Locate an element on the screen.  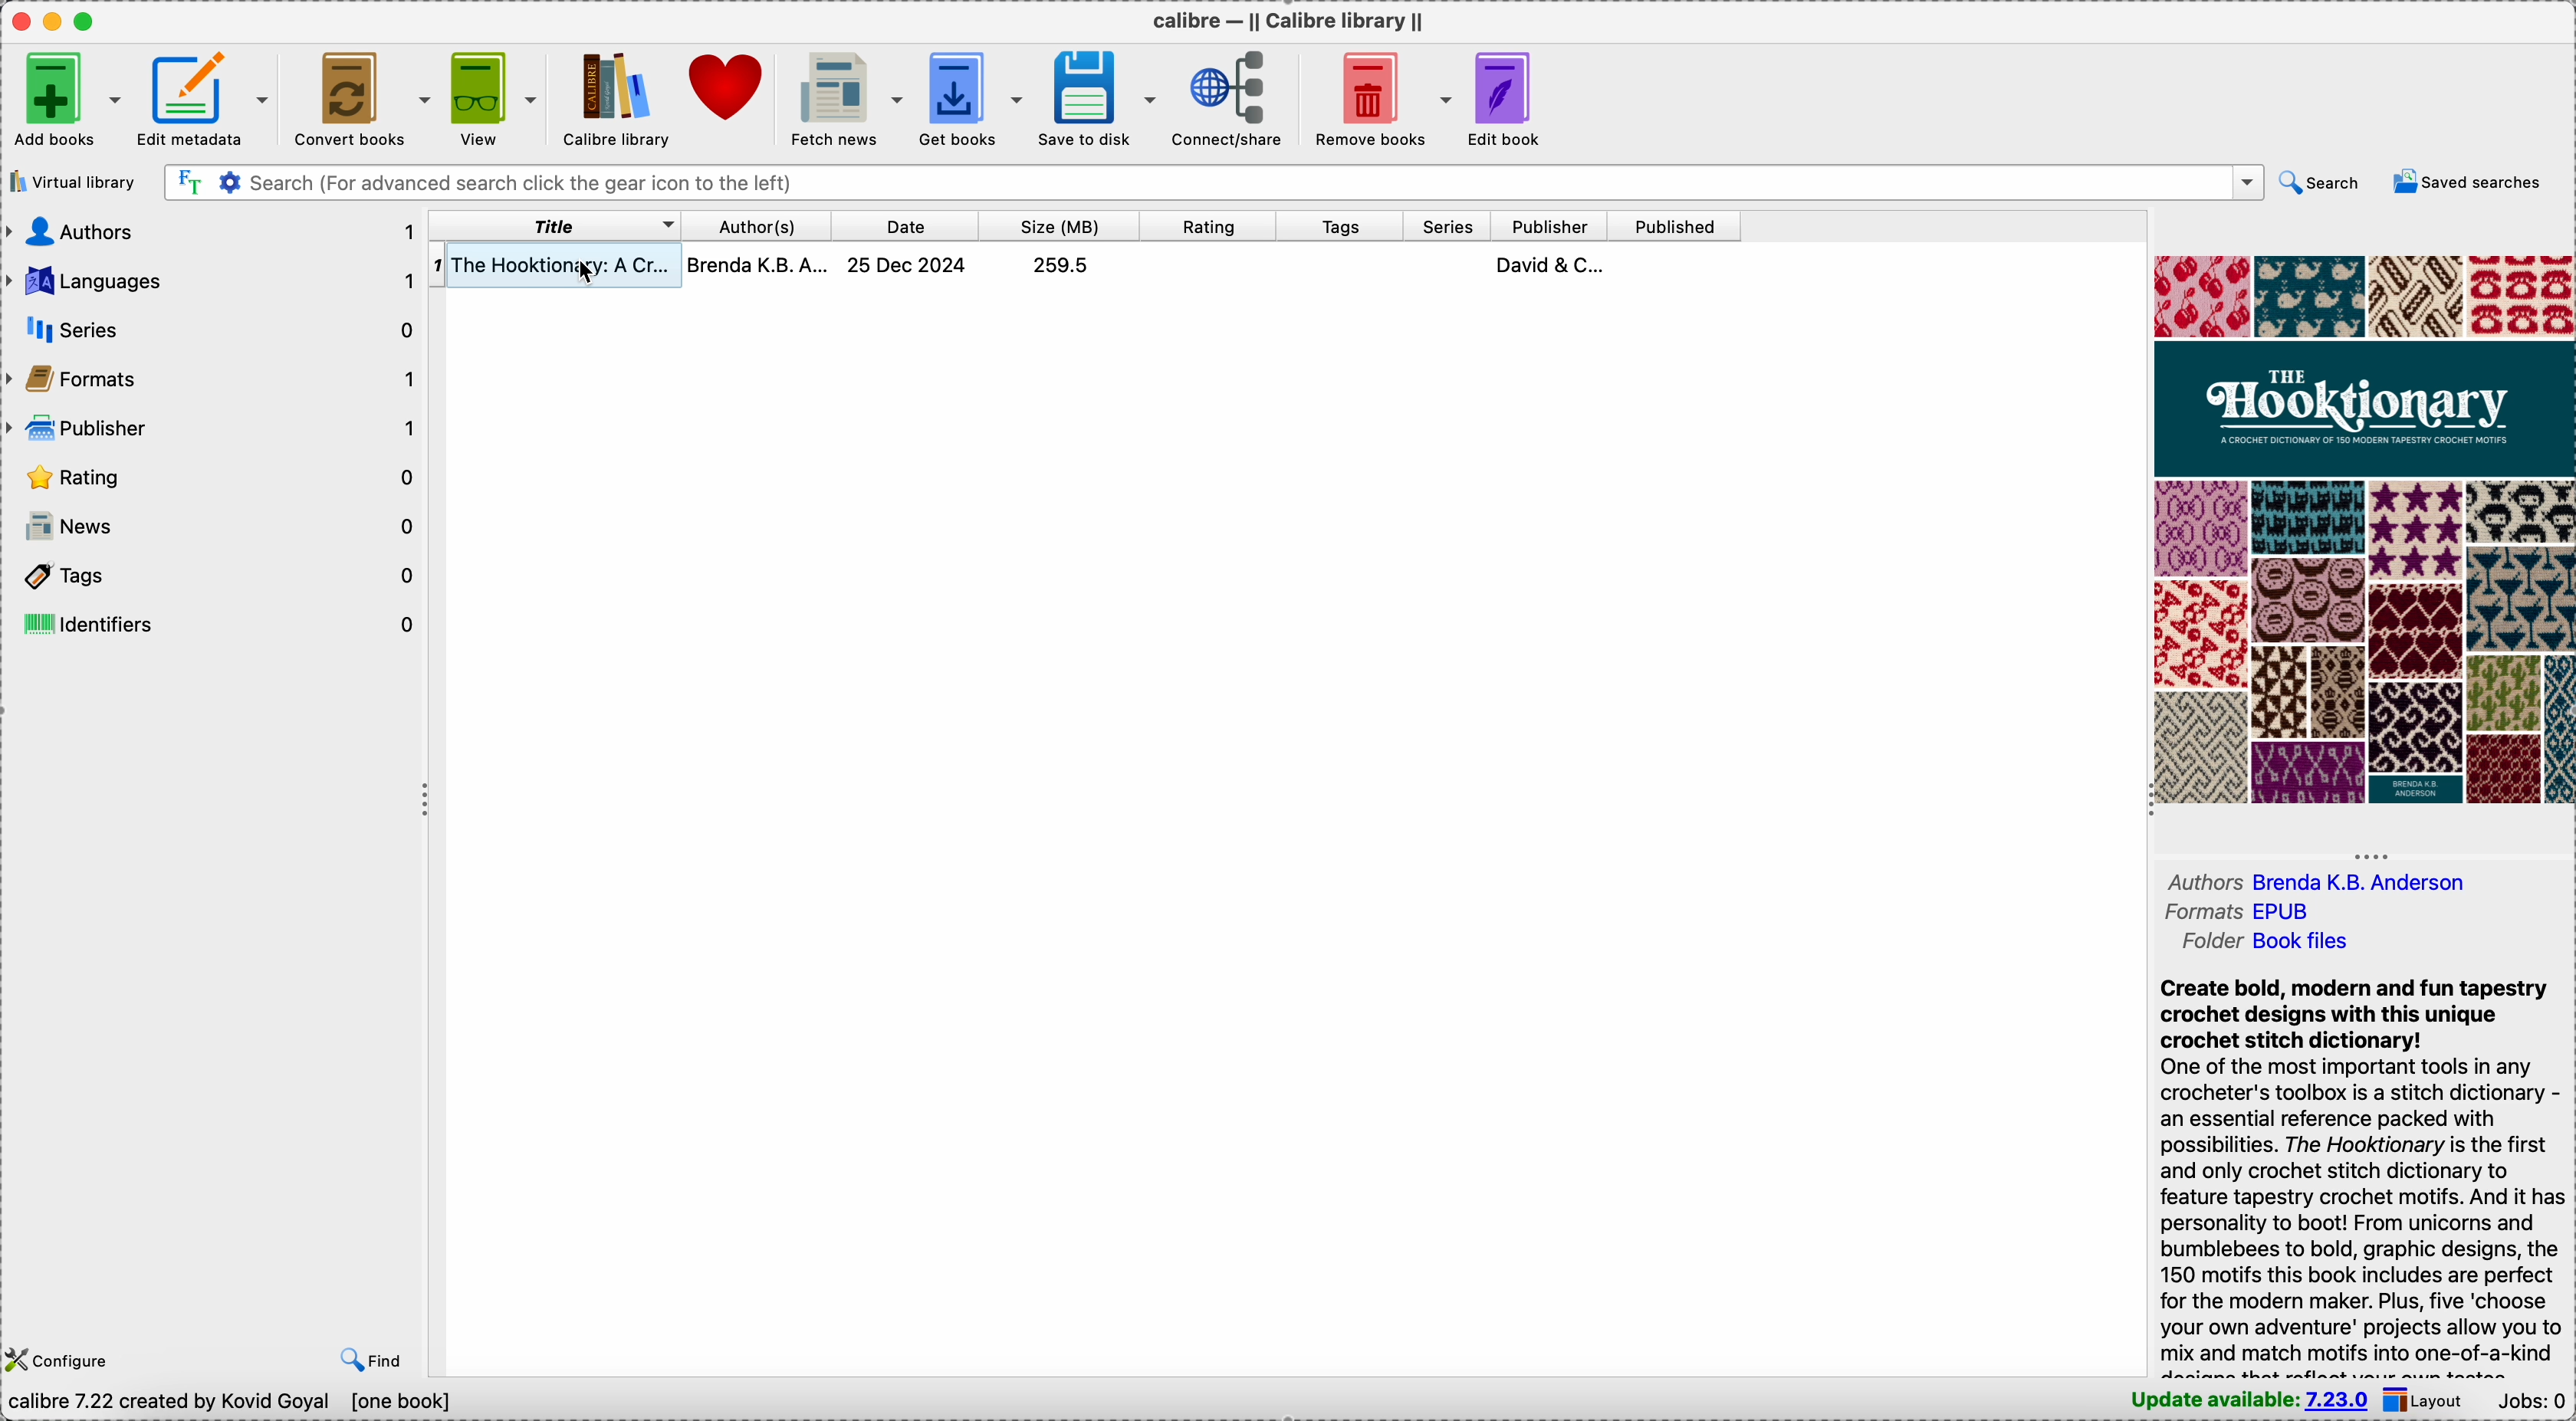
find is located at coordinates (375, 1360).